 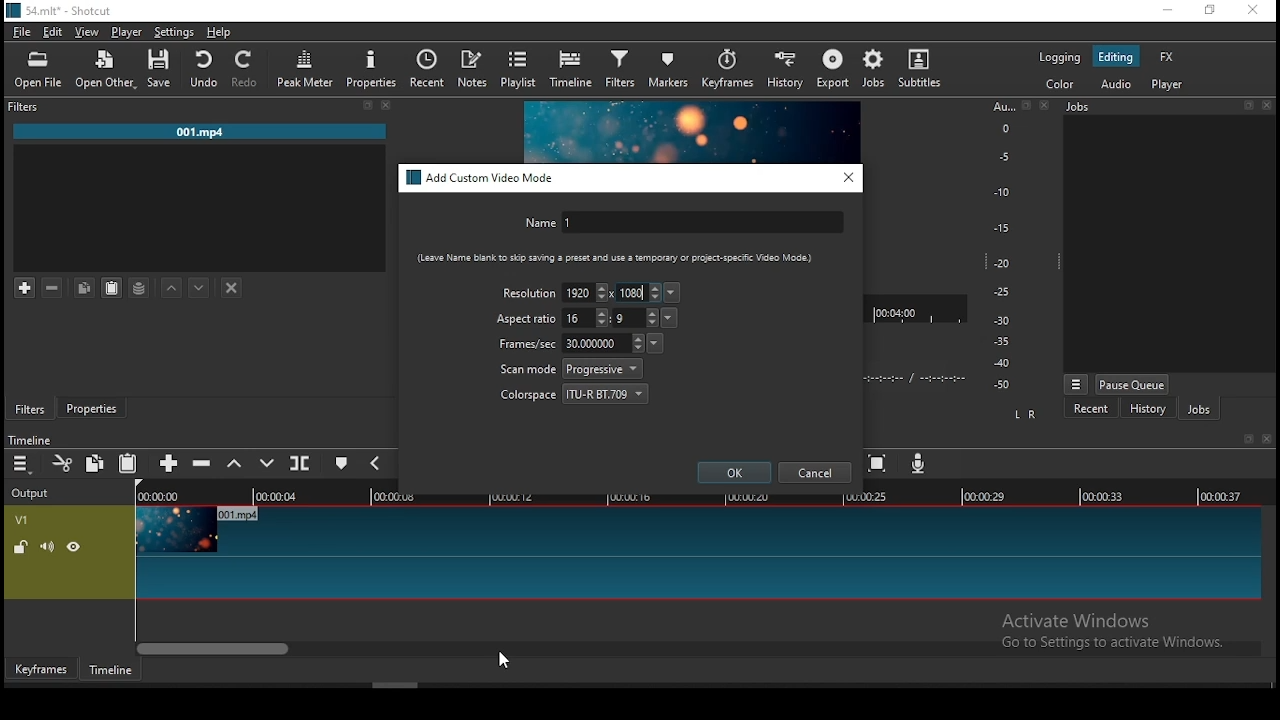 What do you see at coordinates (1169, 58) in the screenshot?
I see `fx` at bounding box center [1169, 58].